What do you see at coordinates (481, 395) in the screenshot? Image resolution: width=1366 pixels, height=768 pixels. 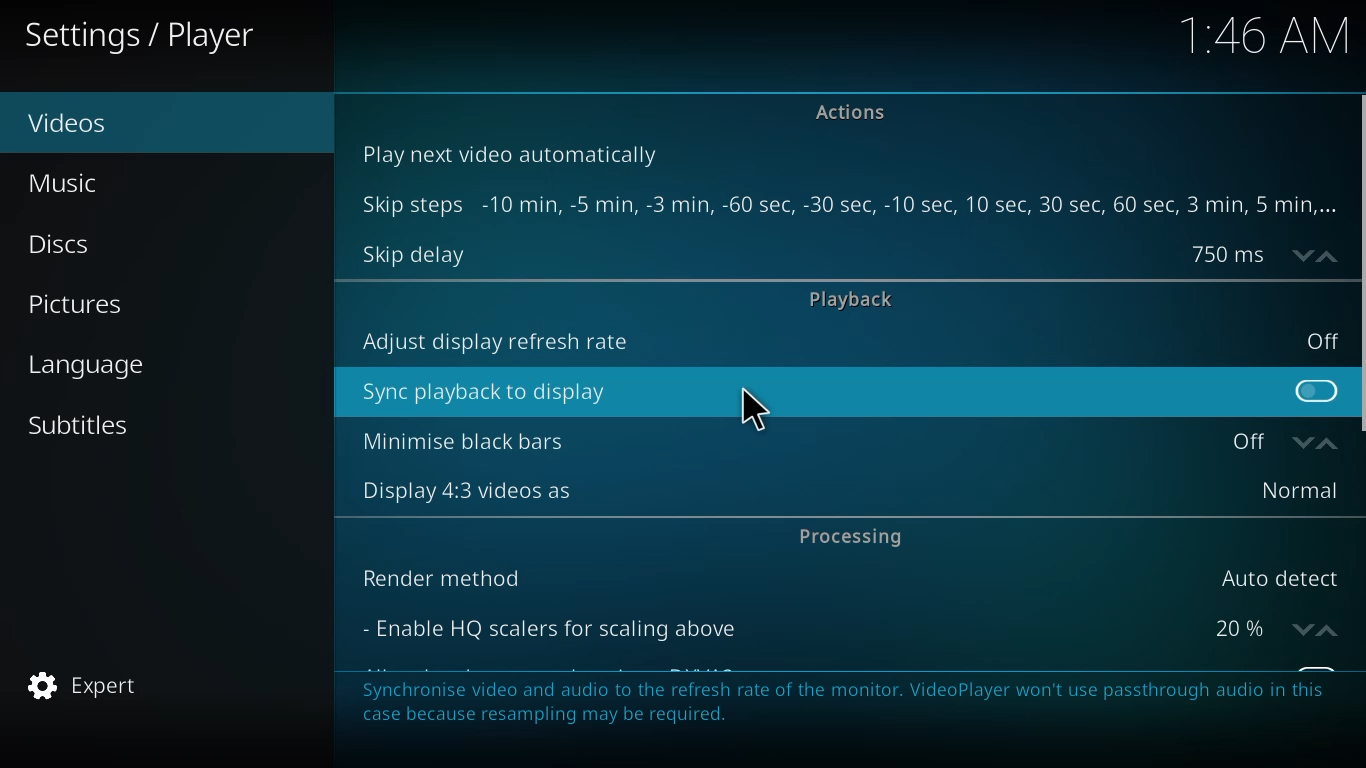 I see `sync playback to display` at bounding box center [481, 395].